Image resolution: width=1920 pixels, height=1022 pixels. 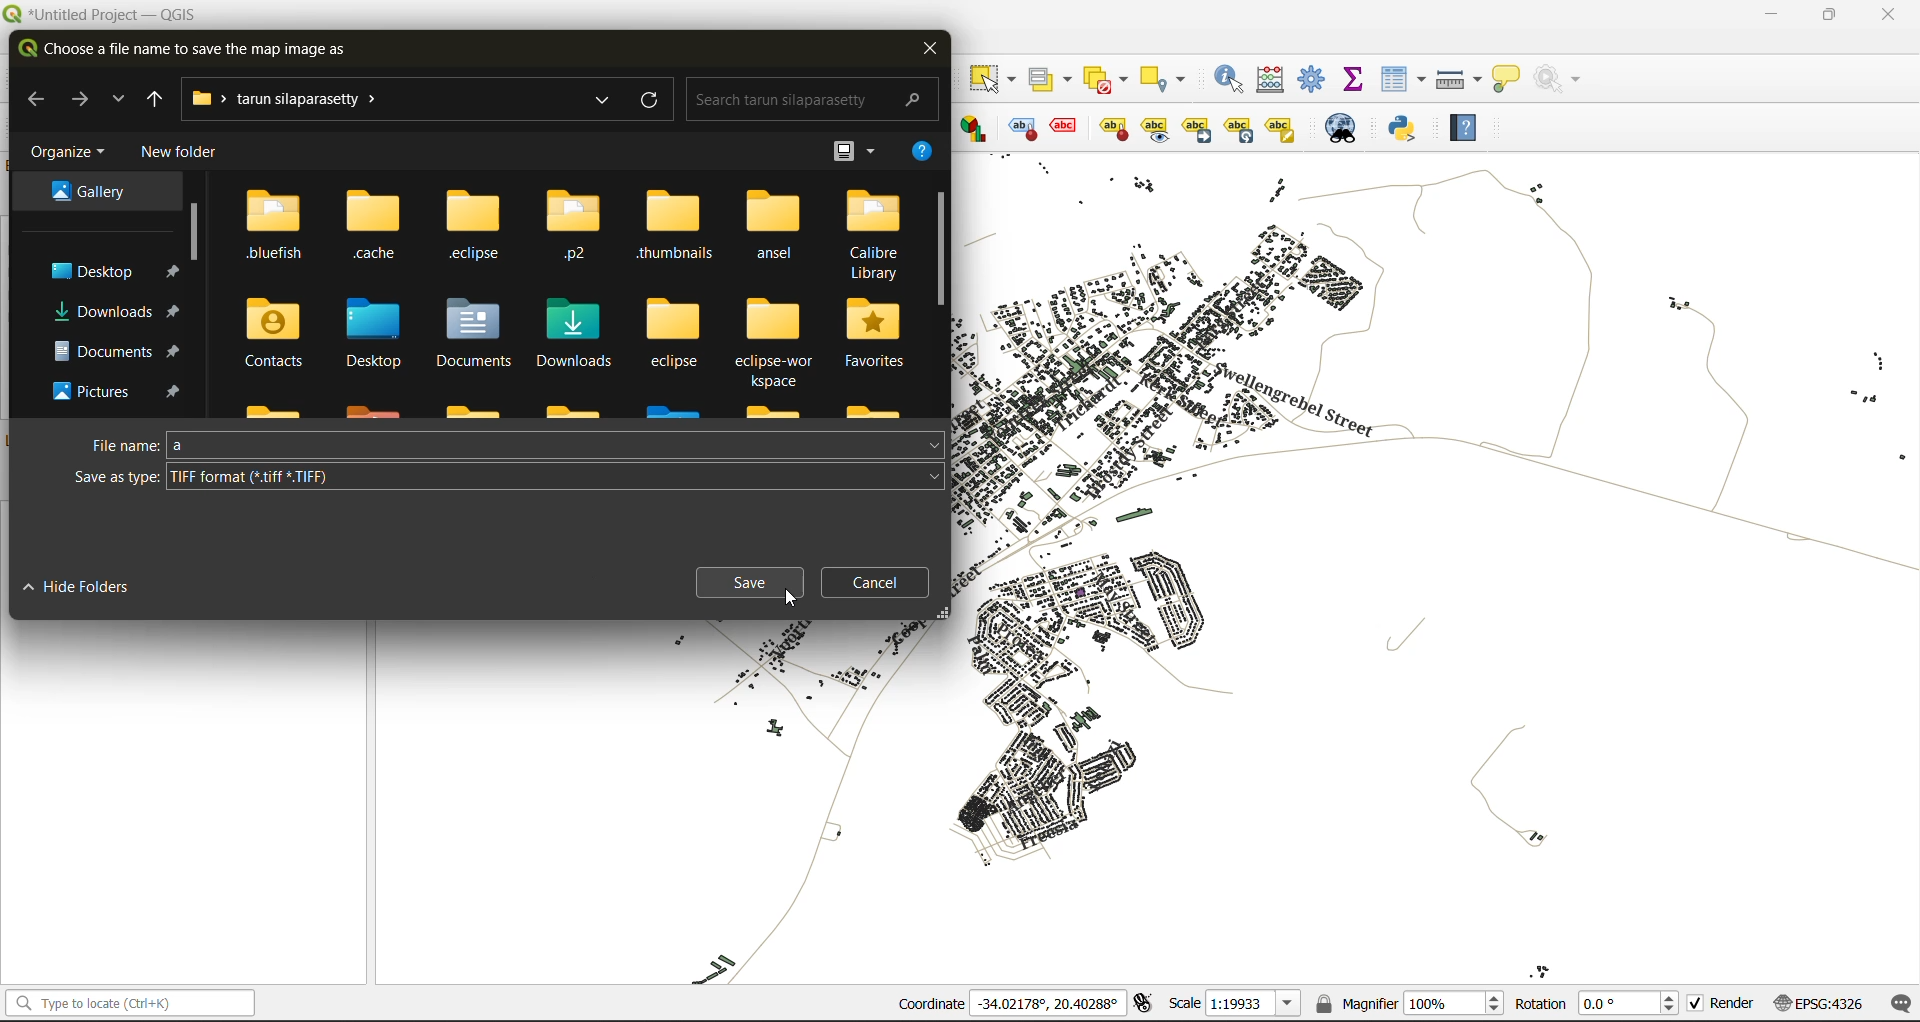 What do you see at coordinates (1472, 127) in the screenshot?
I see `help` at bounding box center [1472, 127].